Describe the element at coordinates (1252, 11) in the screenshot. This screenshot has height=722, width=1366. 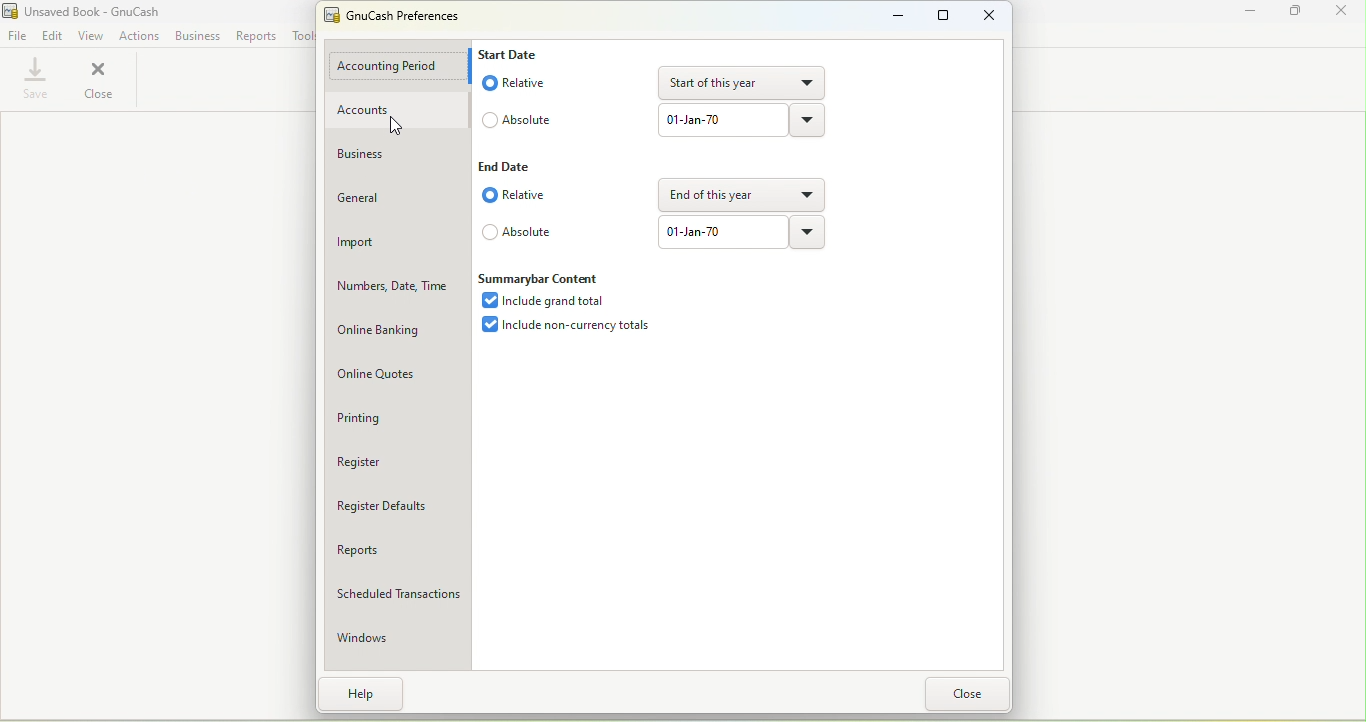
I see `Minimize` at that location.